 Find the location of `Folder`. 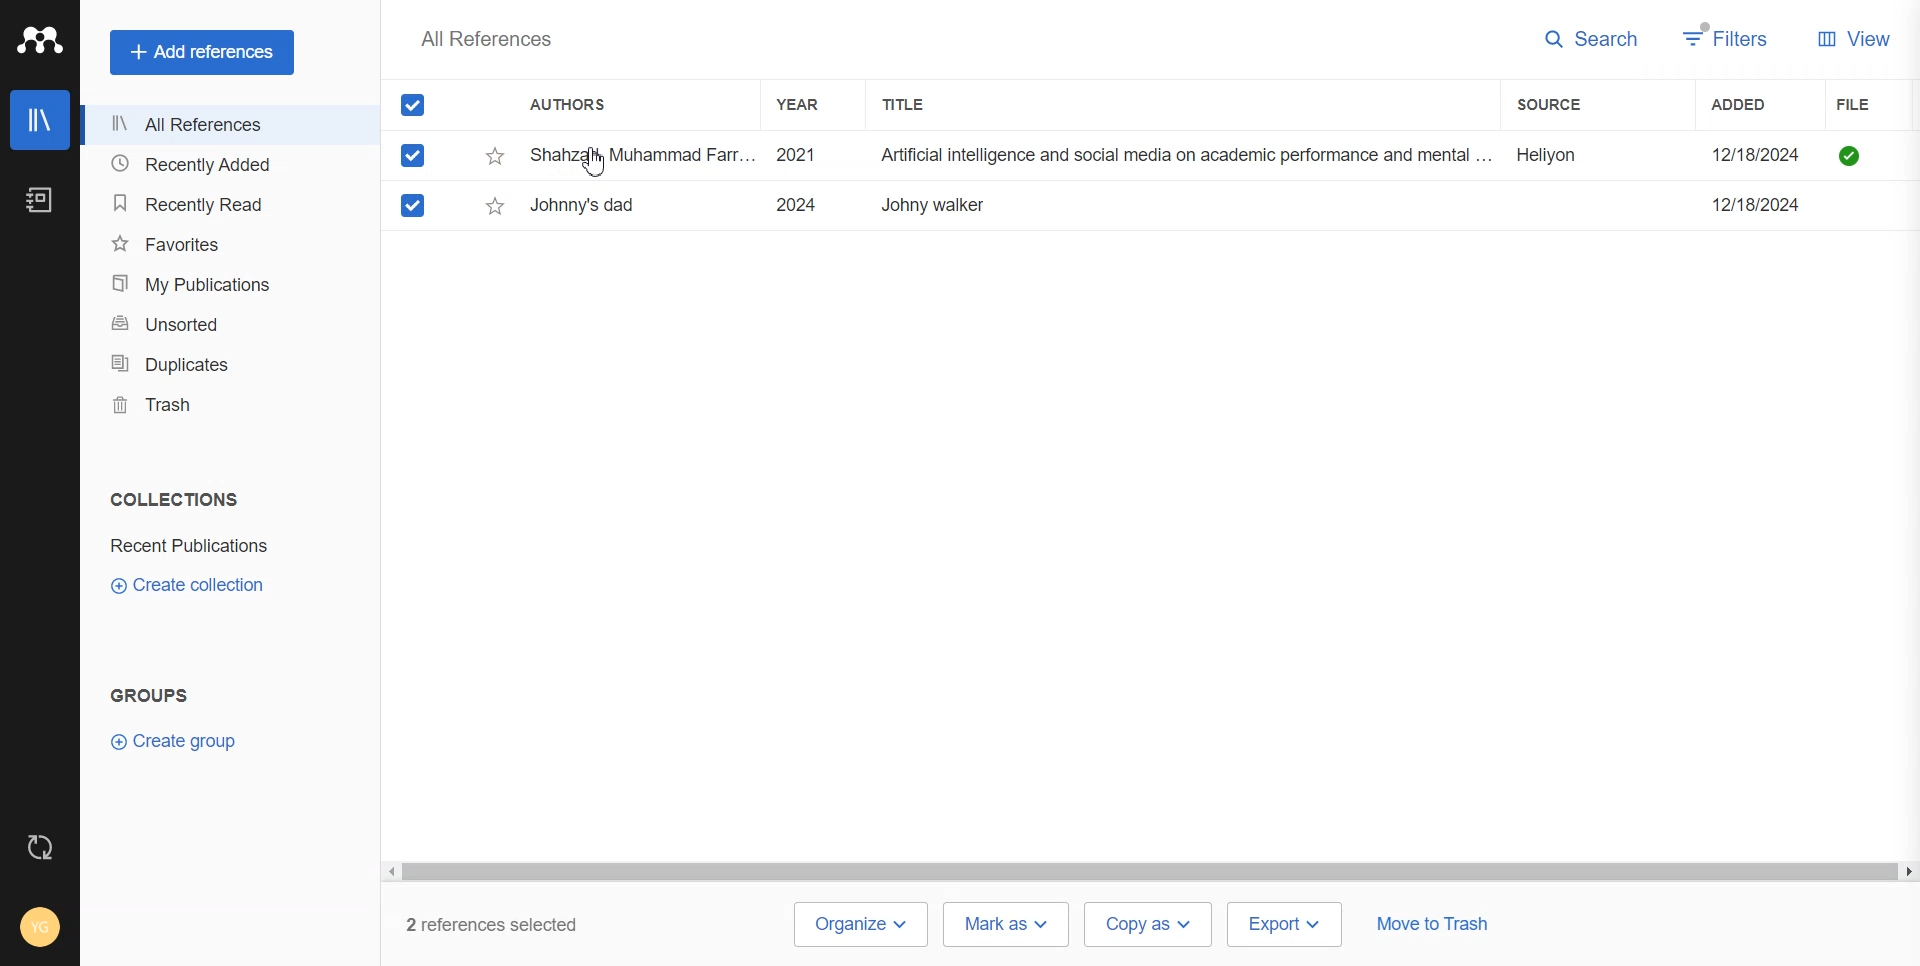

Folder is located at coordinates (193, 546).